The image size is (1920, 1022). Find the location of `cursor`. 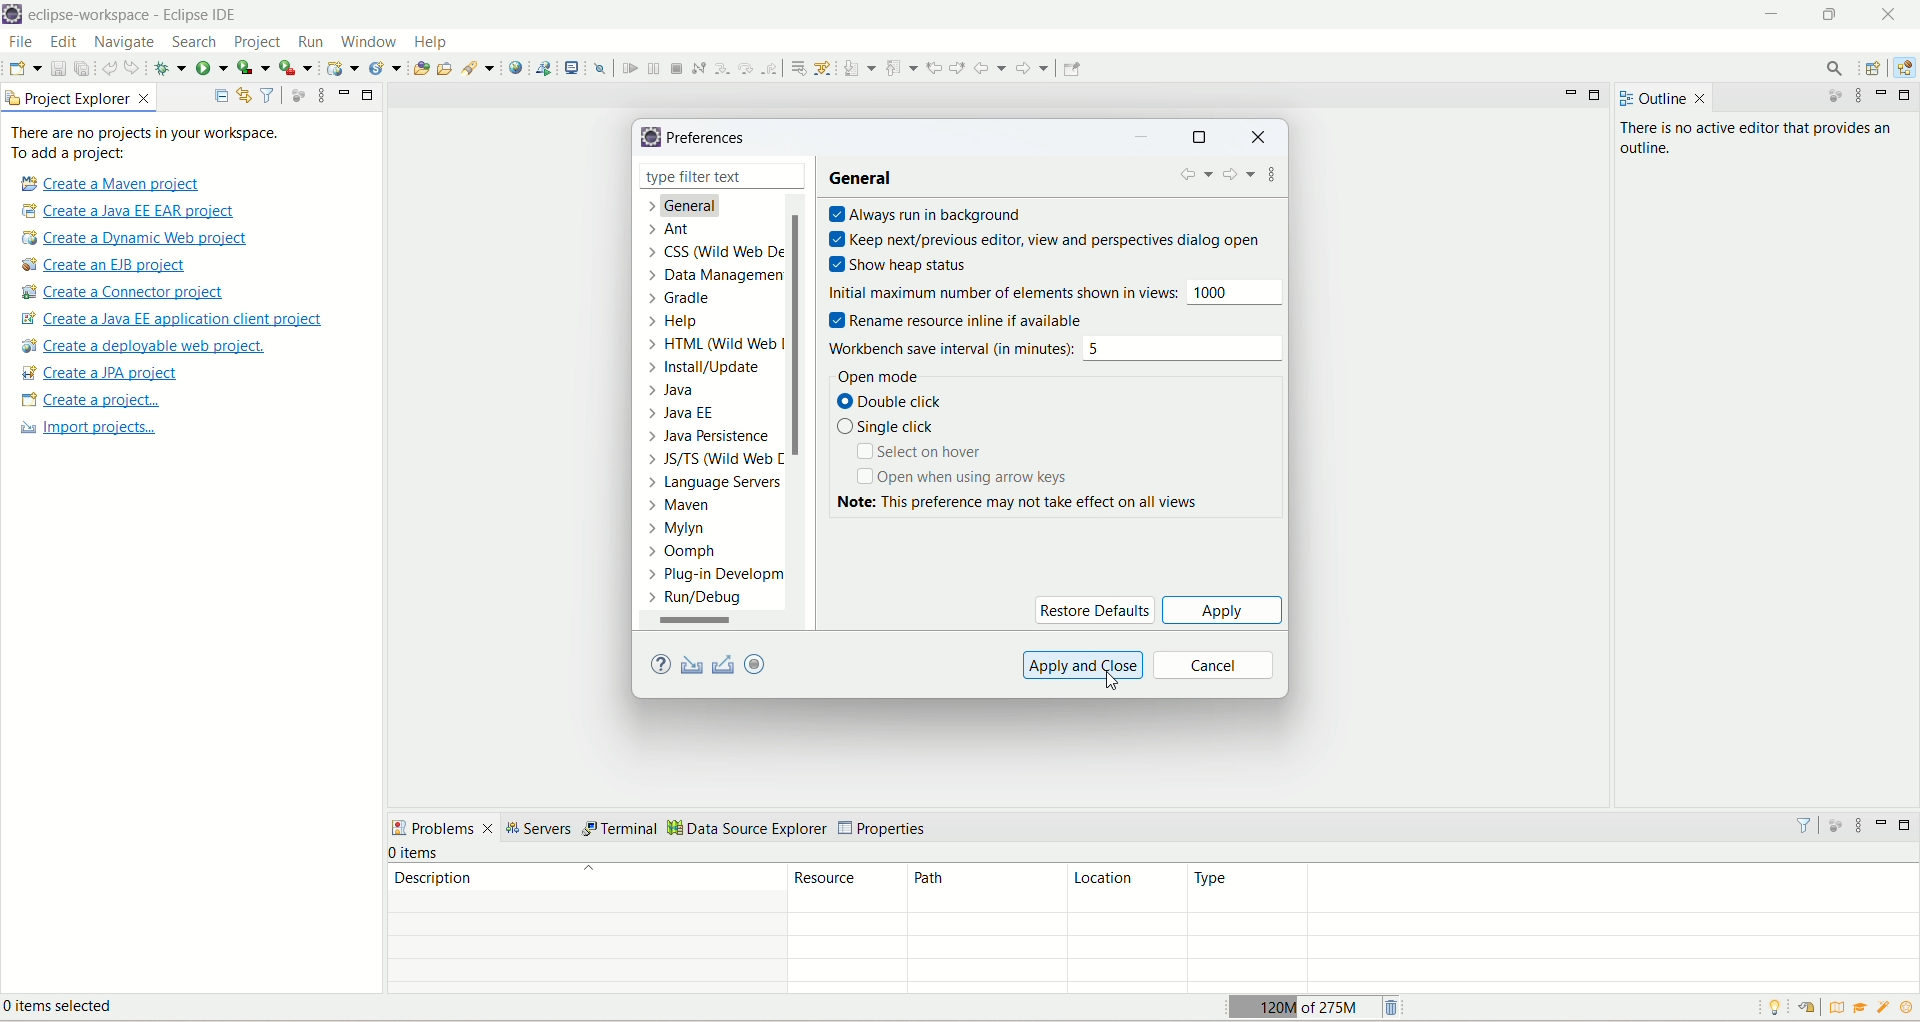

cursor is located at coordinates (1118, 685).